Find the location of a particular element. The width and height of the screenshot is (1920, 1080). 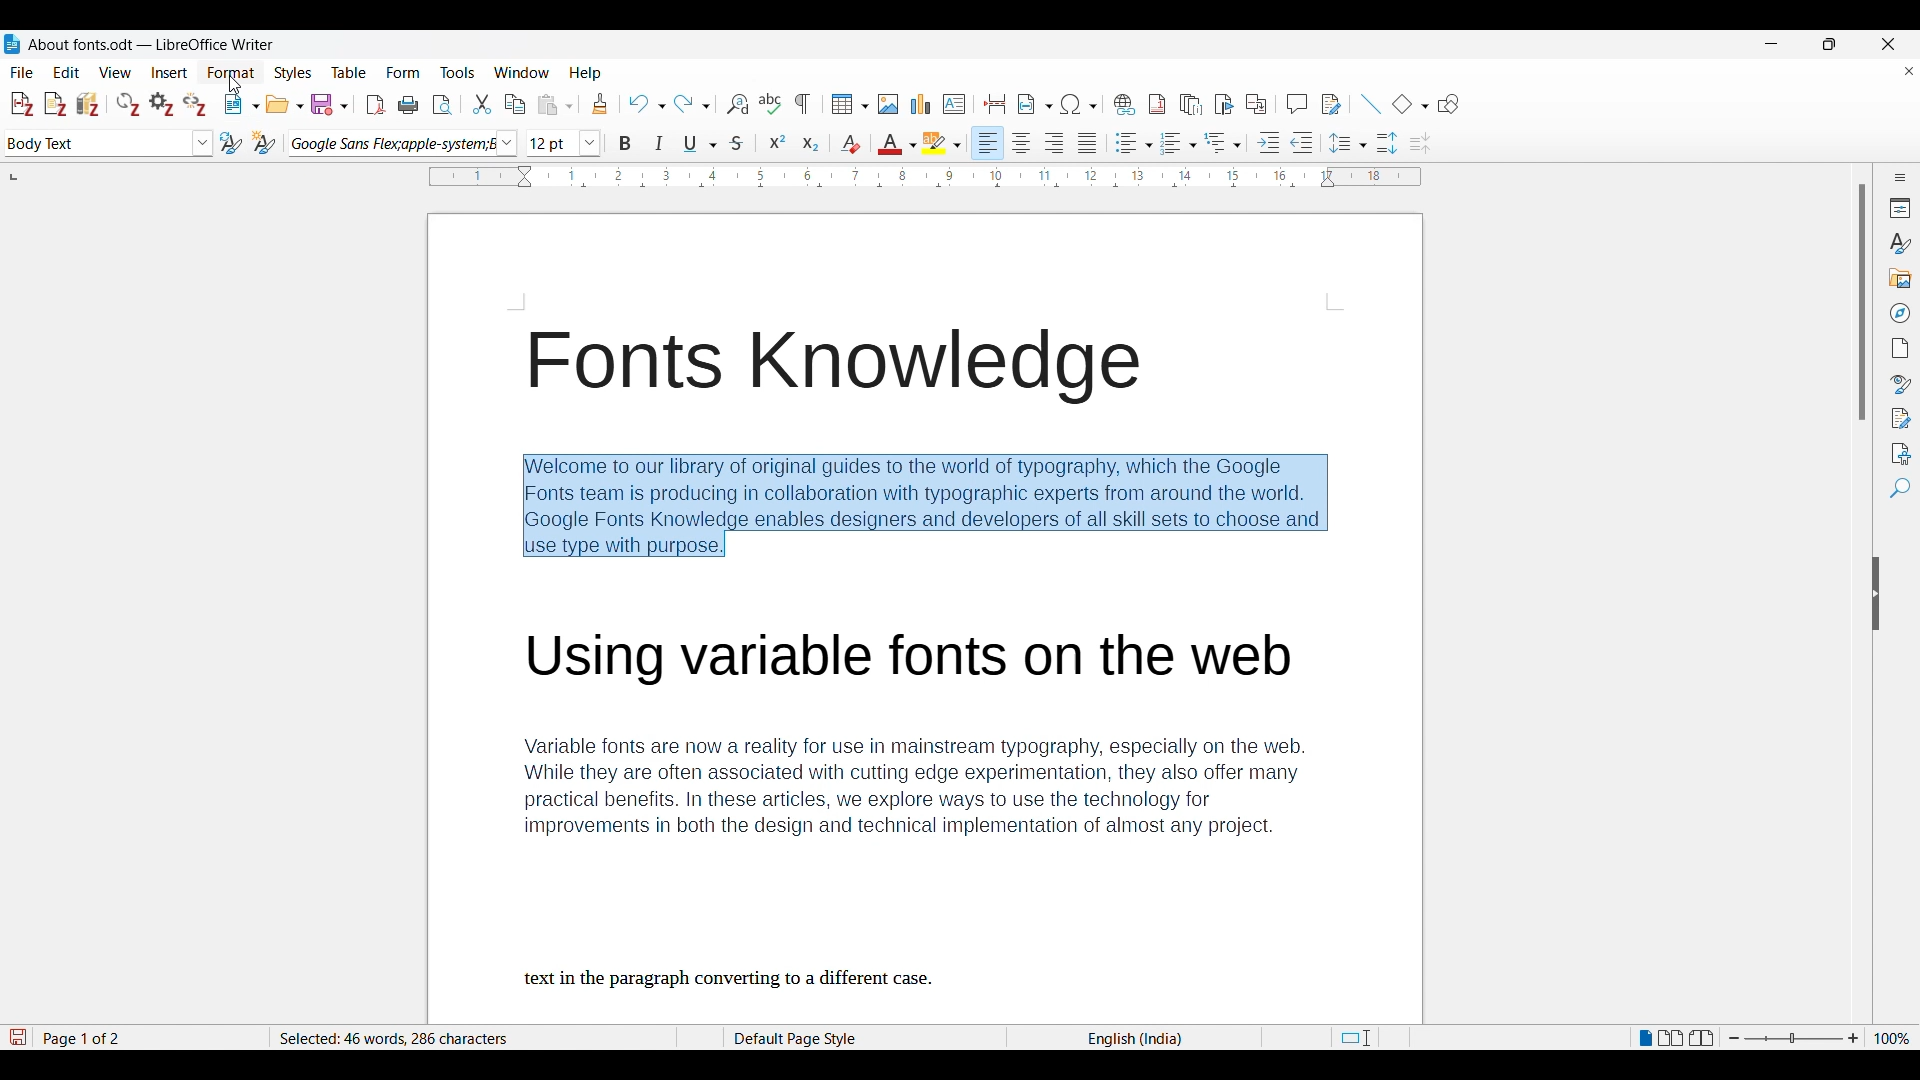

Insert table is located at coordinates (850, 104).